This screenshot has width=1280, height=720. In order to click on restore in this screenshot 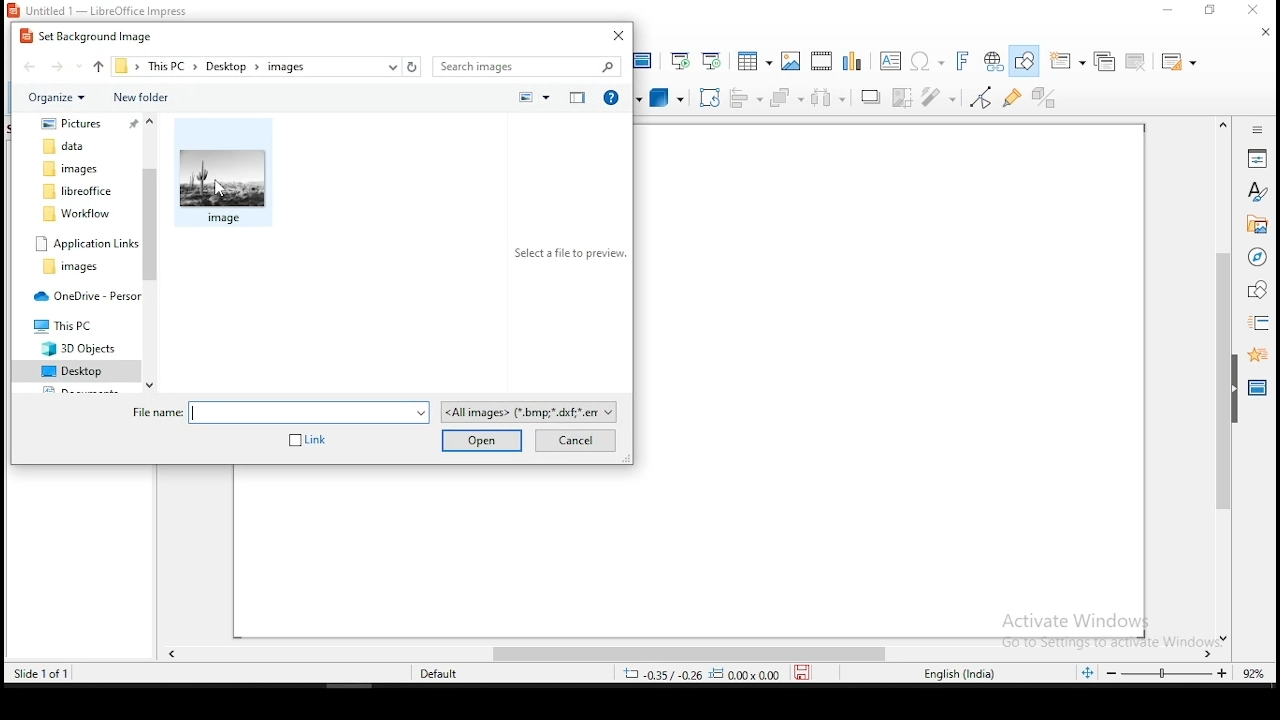, I will do `click(1206, 10)`.